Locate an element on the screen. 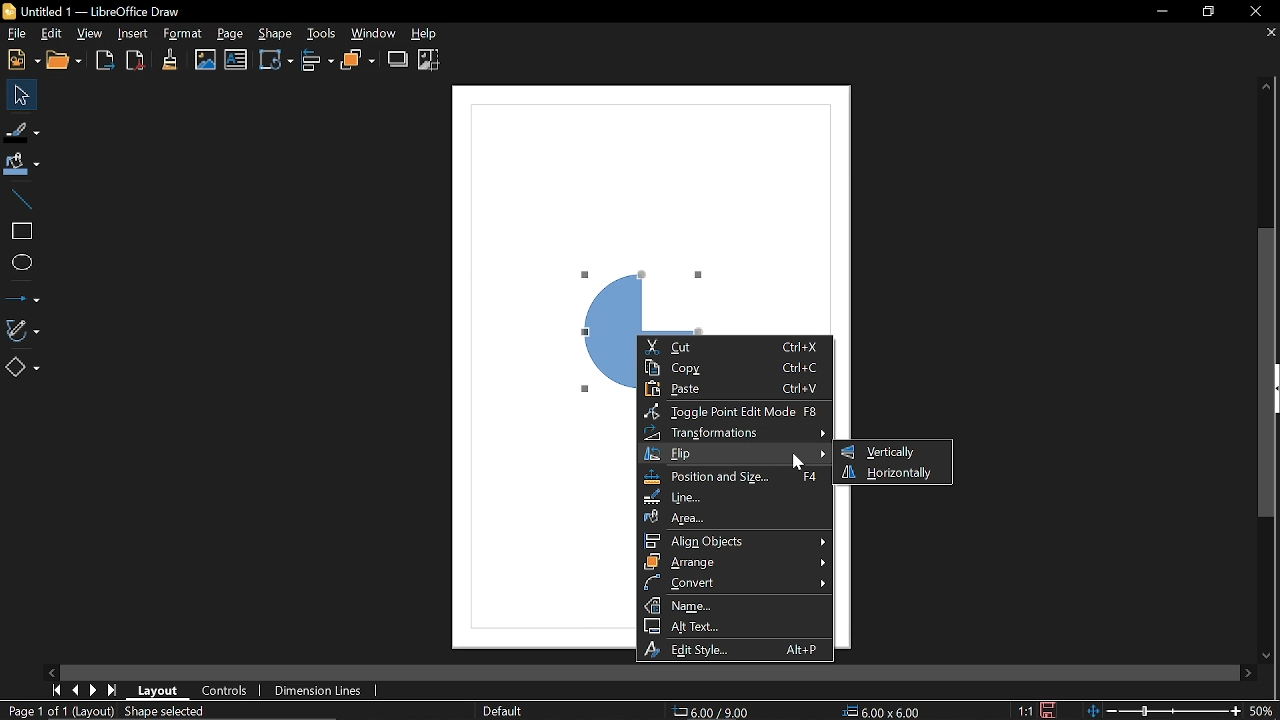 The image size is (1280, 720). Help is located at coordinates (427, 35).